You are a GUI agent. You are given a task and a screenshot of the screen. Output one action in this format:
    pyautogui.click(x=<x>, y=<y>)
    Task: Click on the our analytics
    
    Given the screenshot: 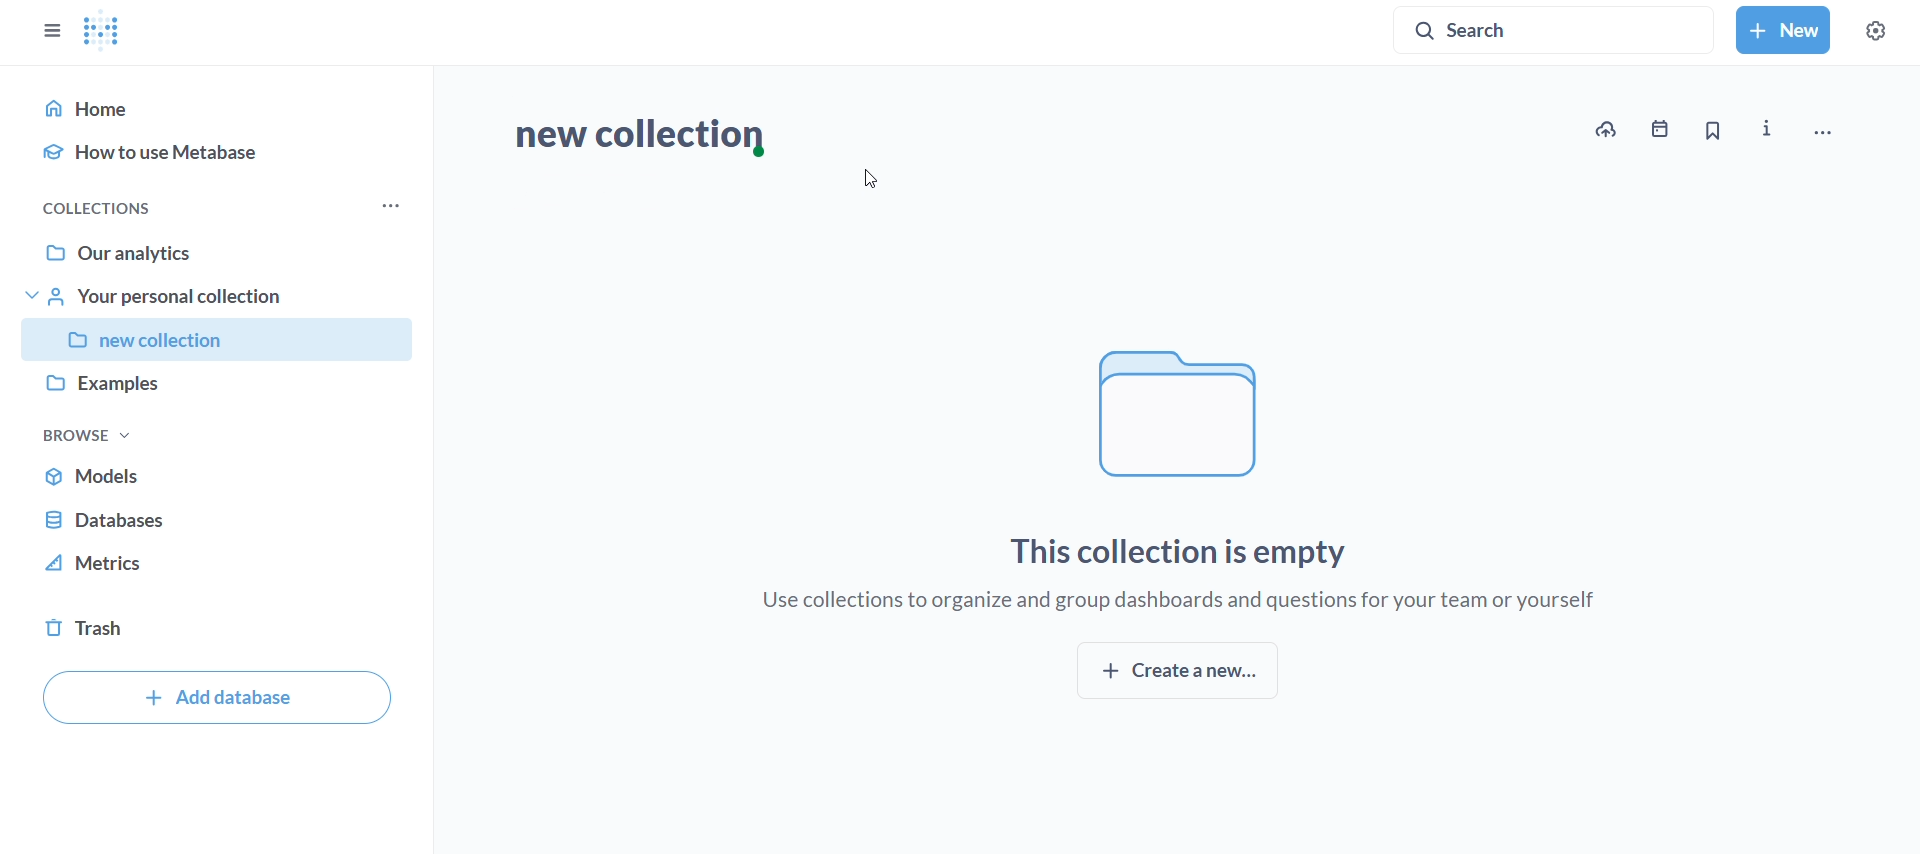 What is the action you would take?
    pyautogui.click(x=220, y=253)
    